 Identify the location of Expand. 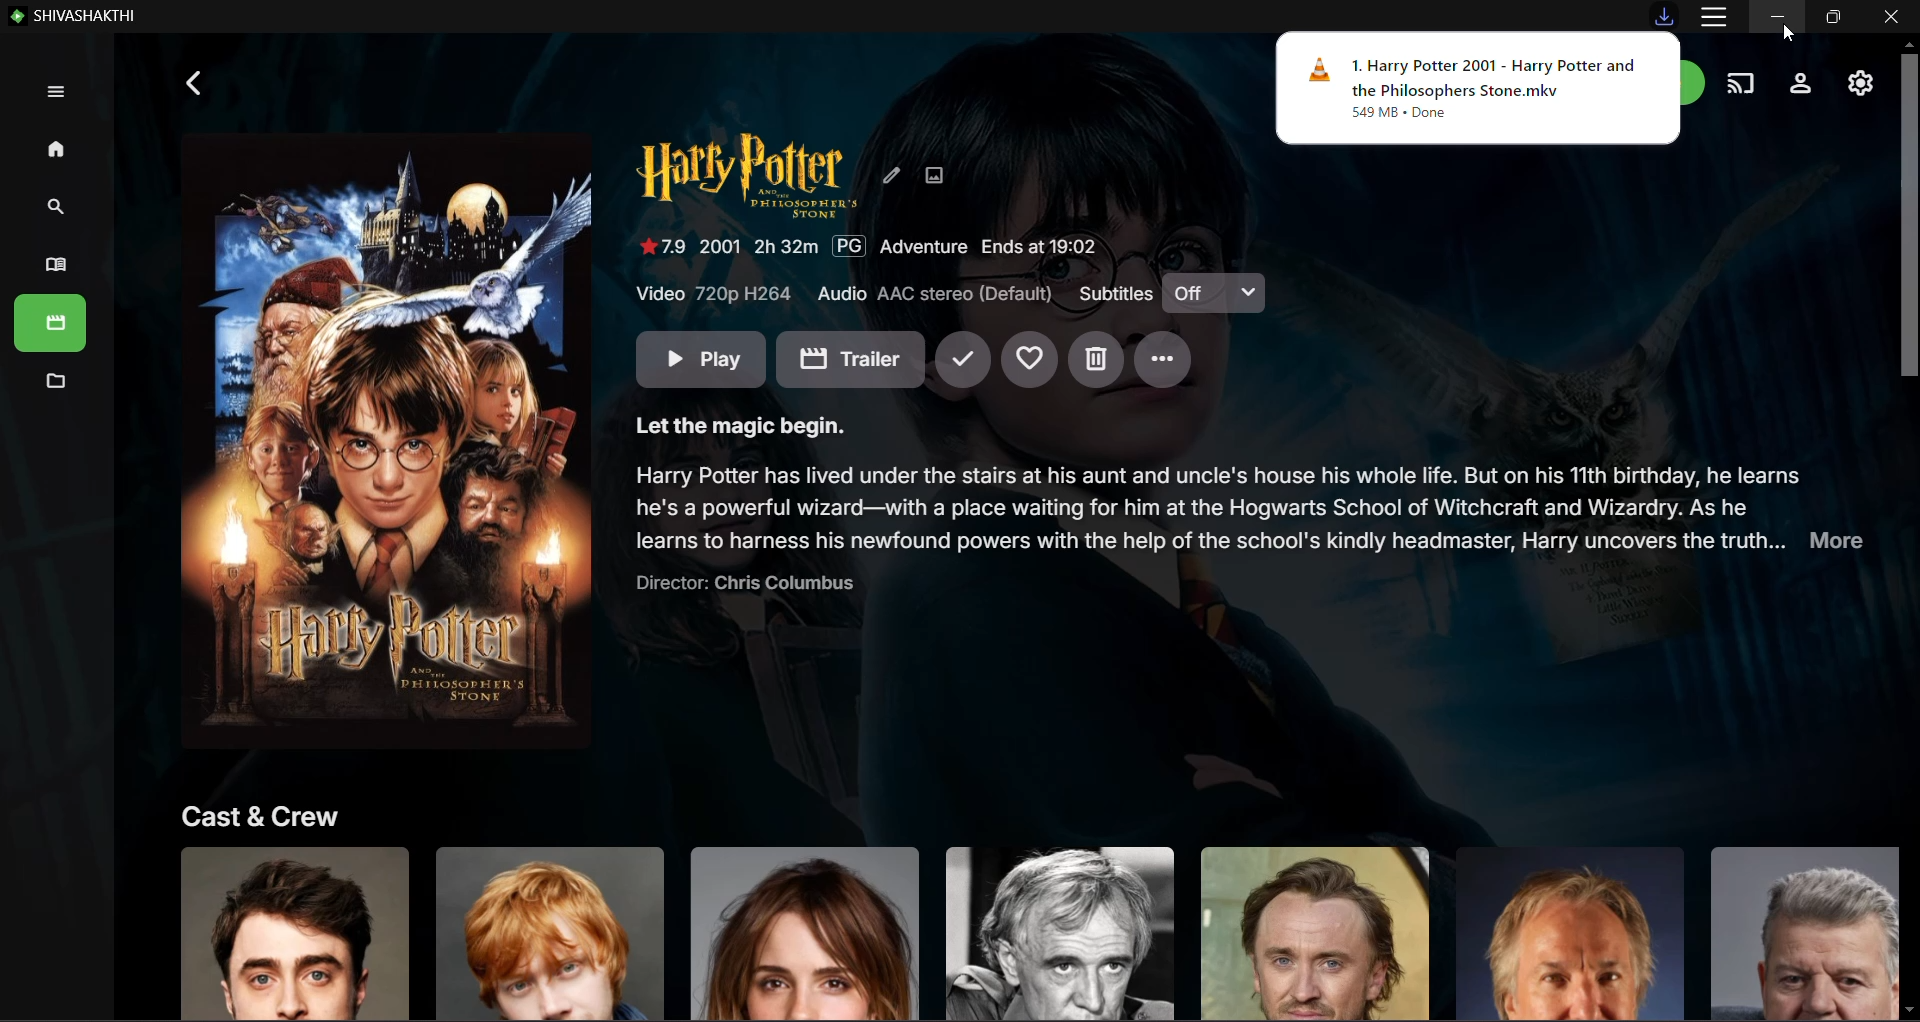
(56, 91).